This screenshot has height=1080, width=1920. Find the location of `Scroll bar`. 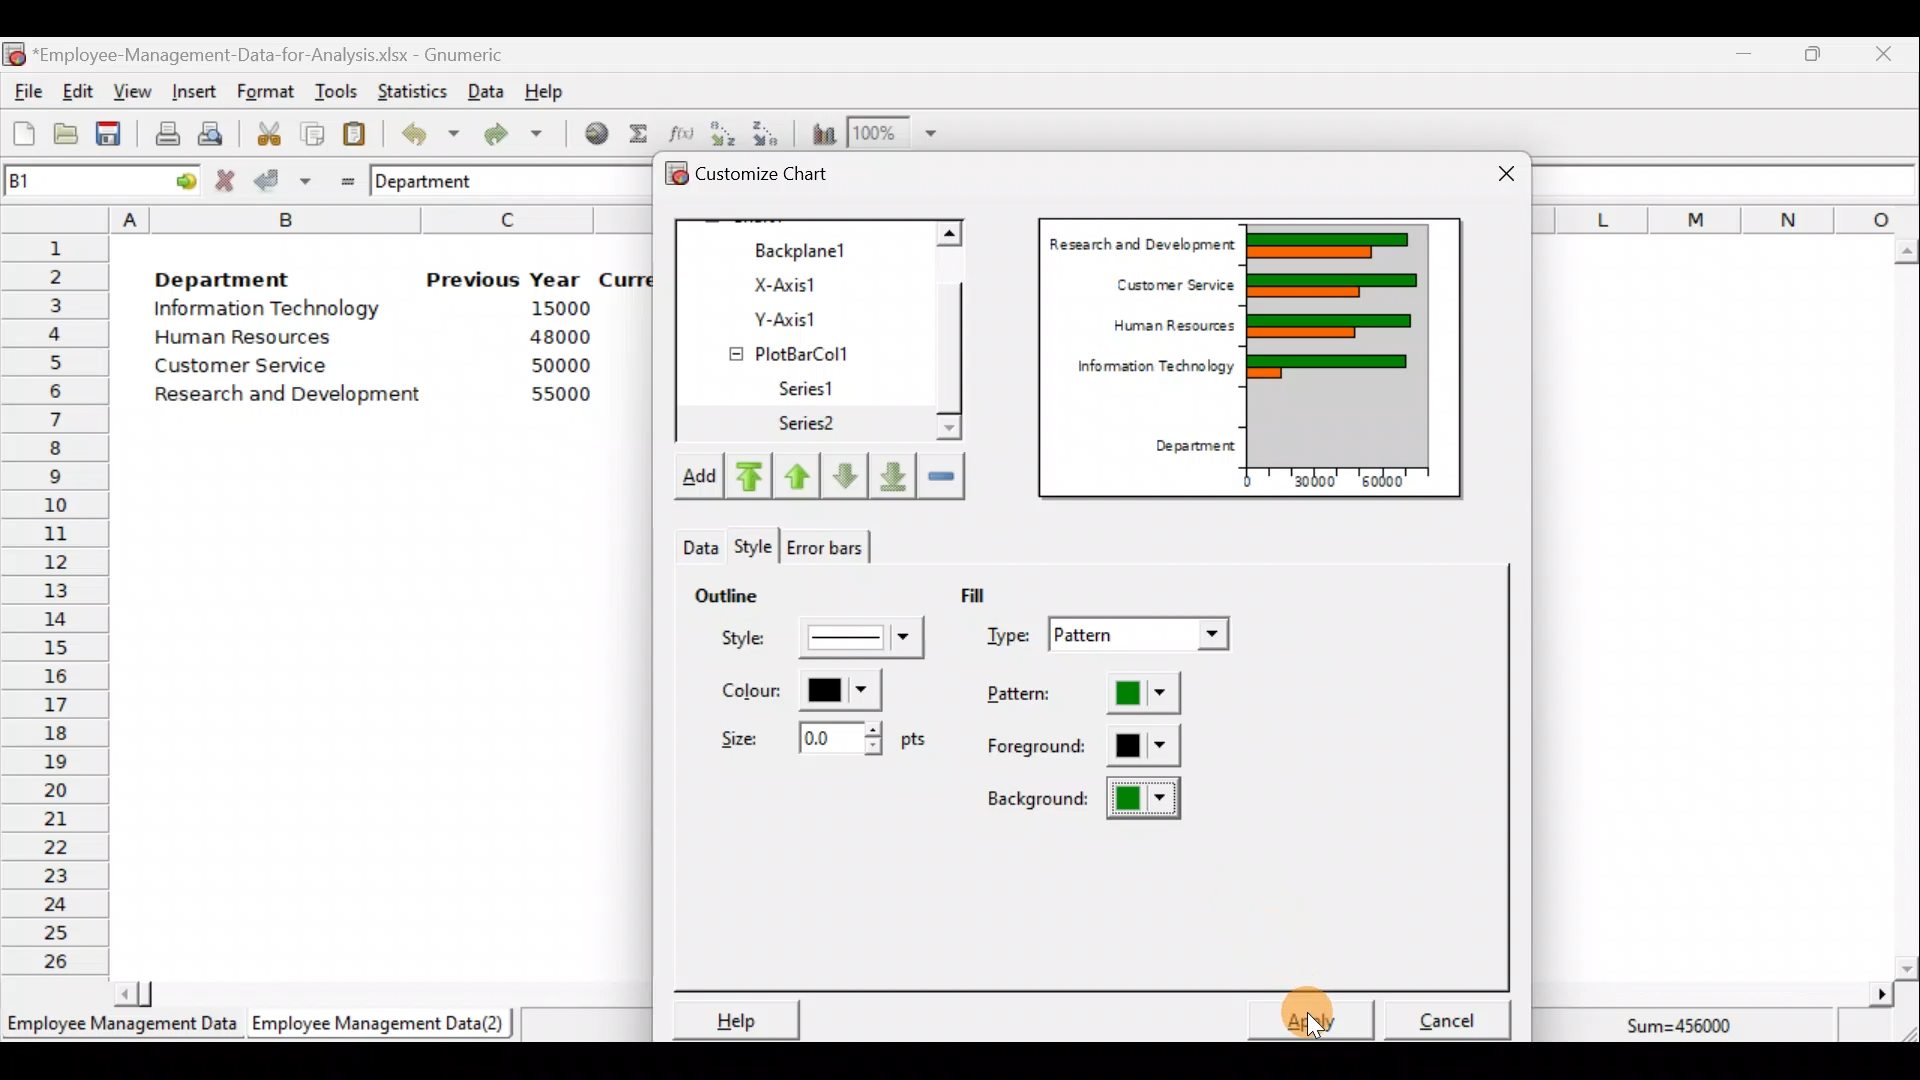

Scroll bar is located at coordinates (1906, 609).